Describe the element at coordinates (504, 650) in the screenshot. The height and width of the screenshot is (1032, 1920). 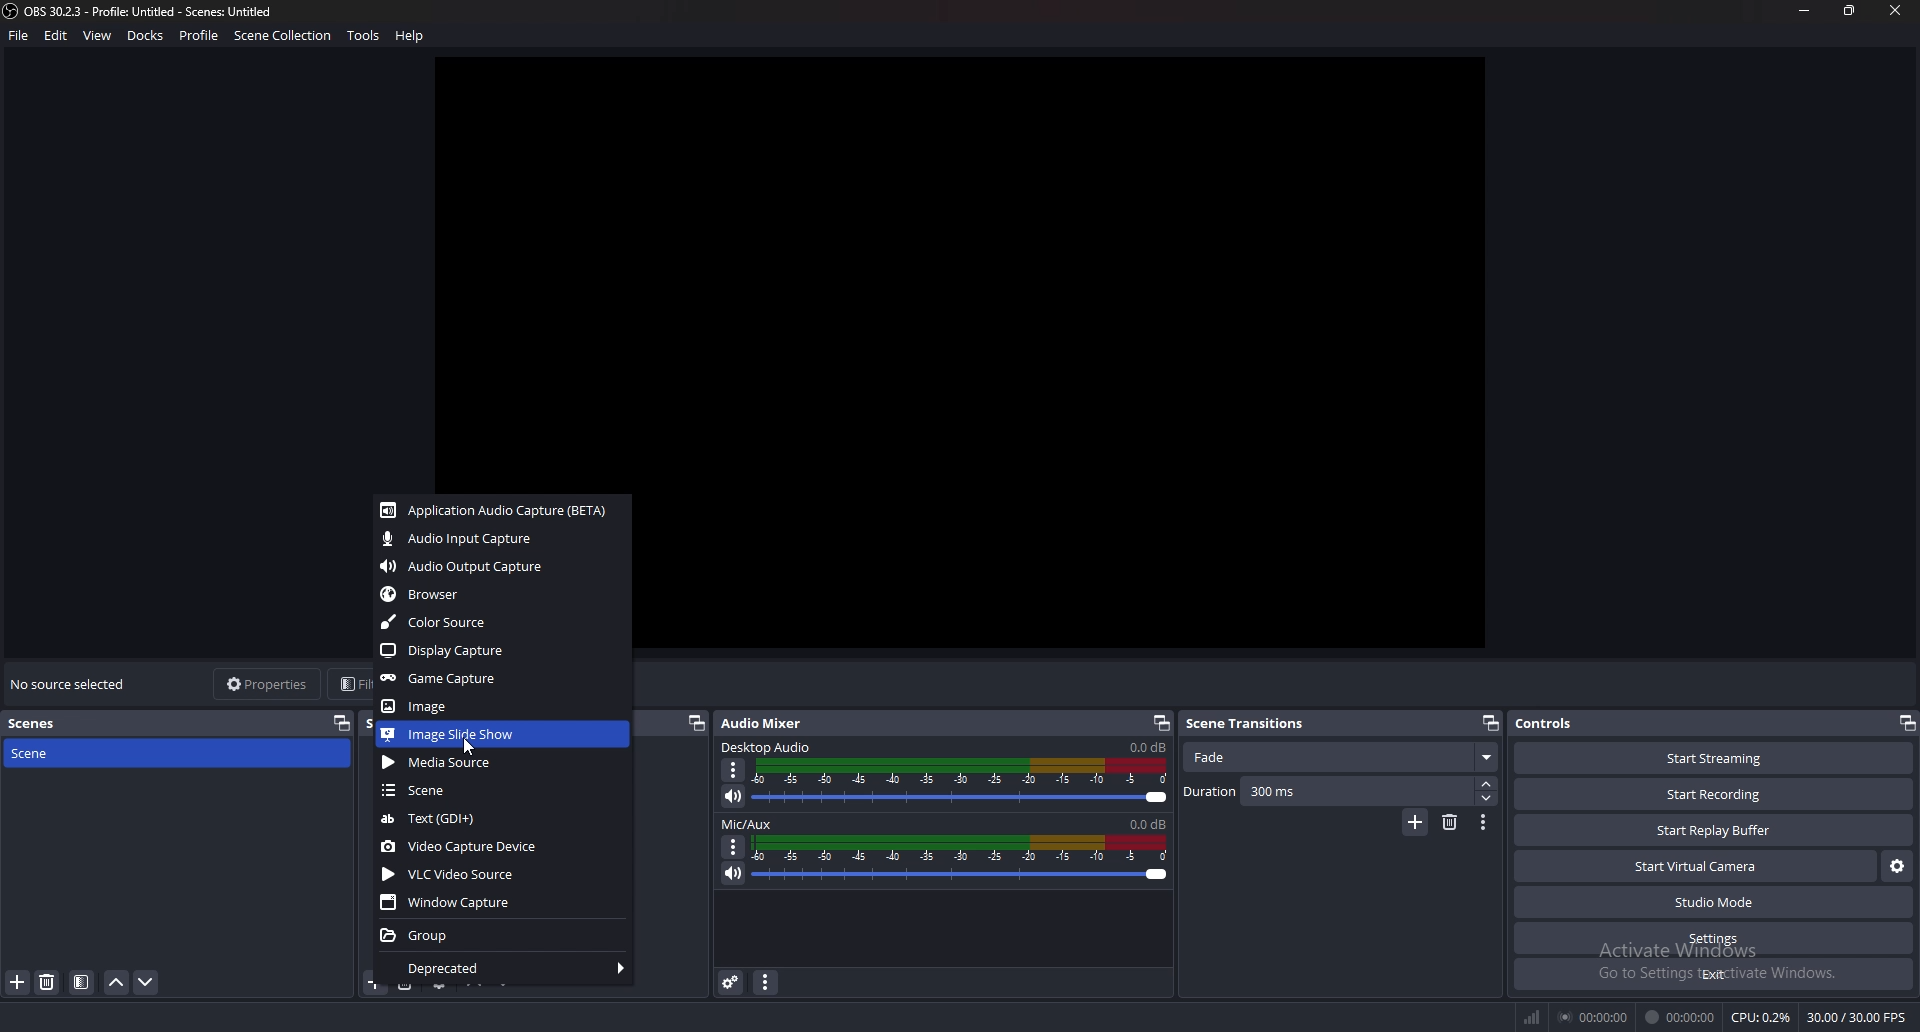
I see `display capture` at that location.